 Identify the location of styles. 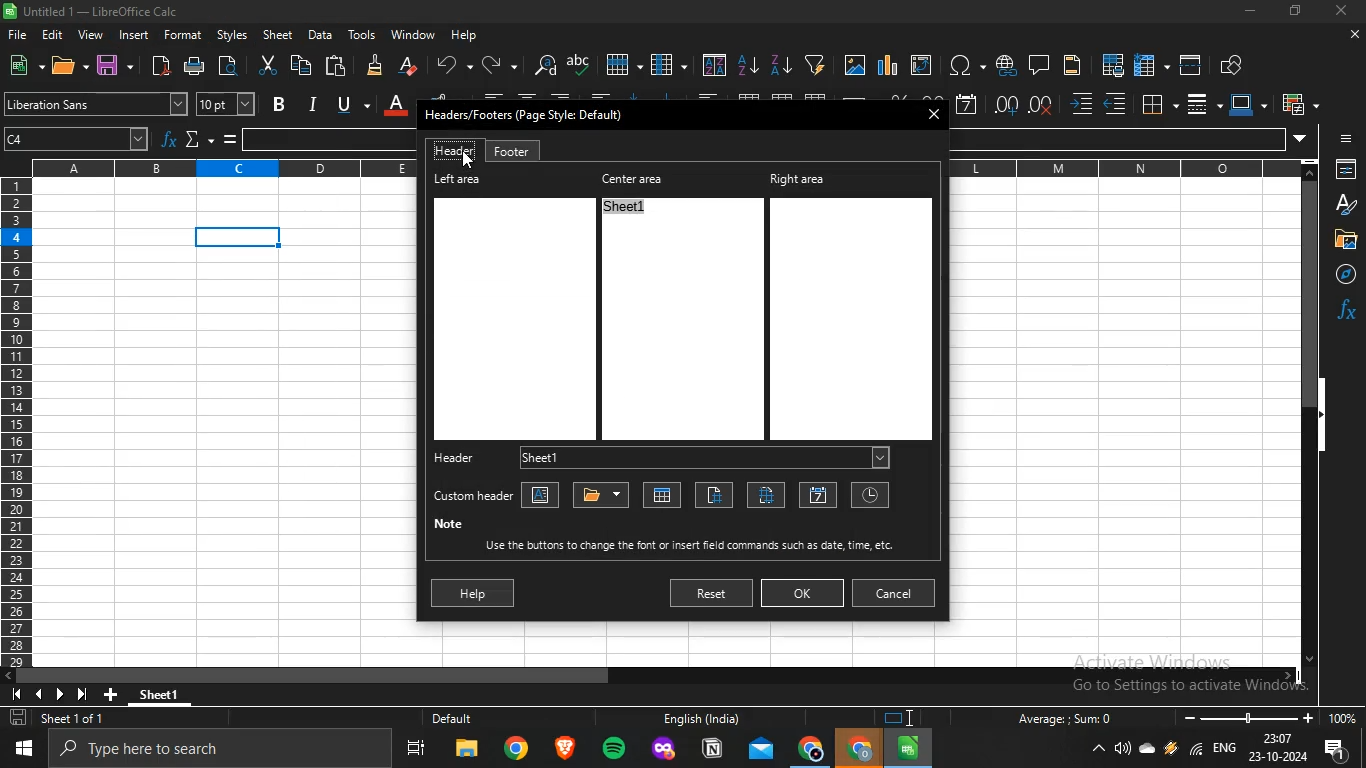
(1342, 204).